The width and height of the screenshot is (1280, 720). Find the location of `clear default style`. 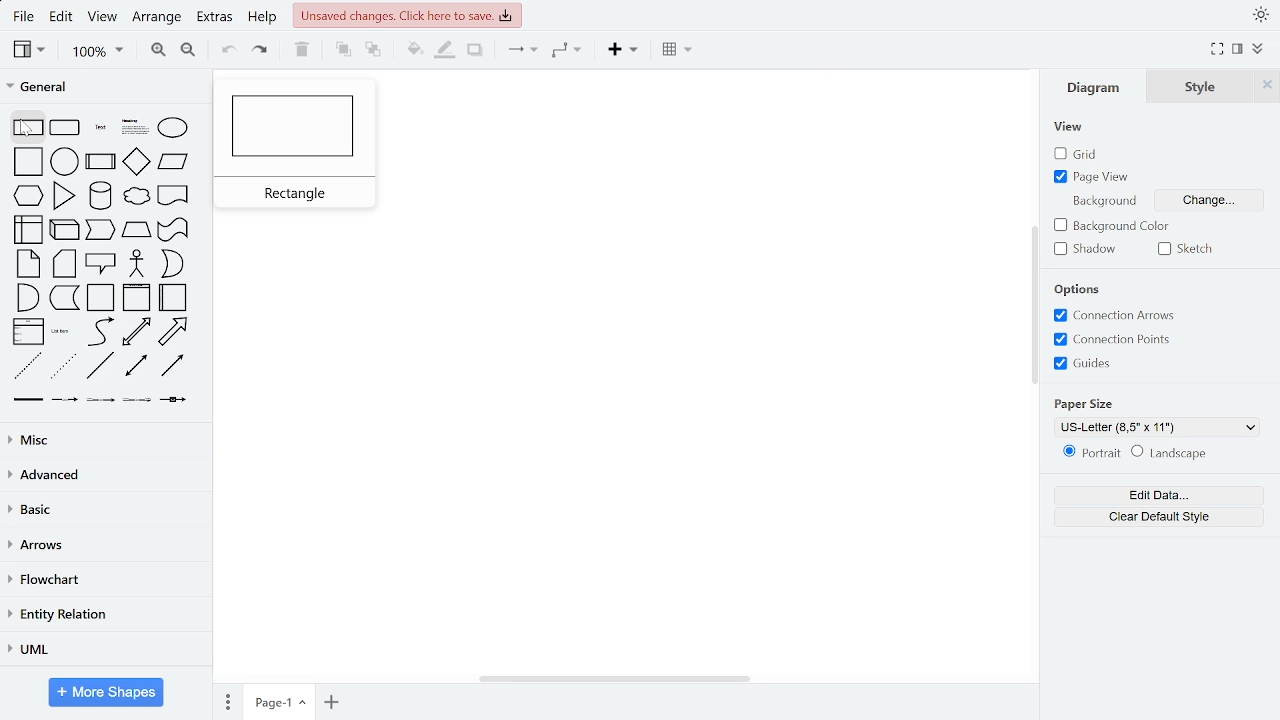

clear default style is located at coordinates (1159, 518).